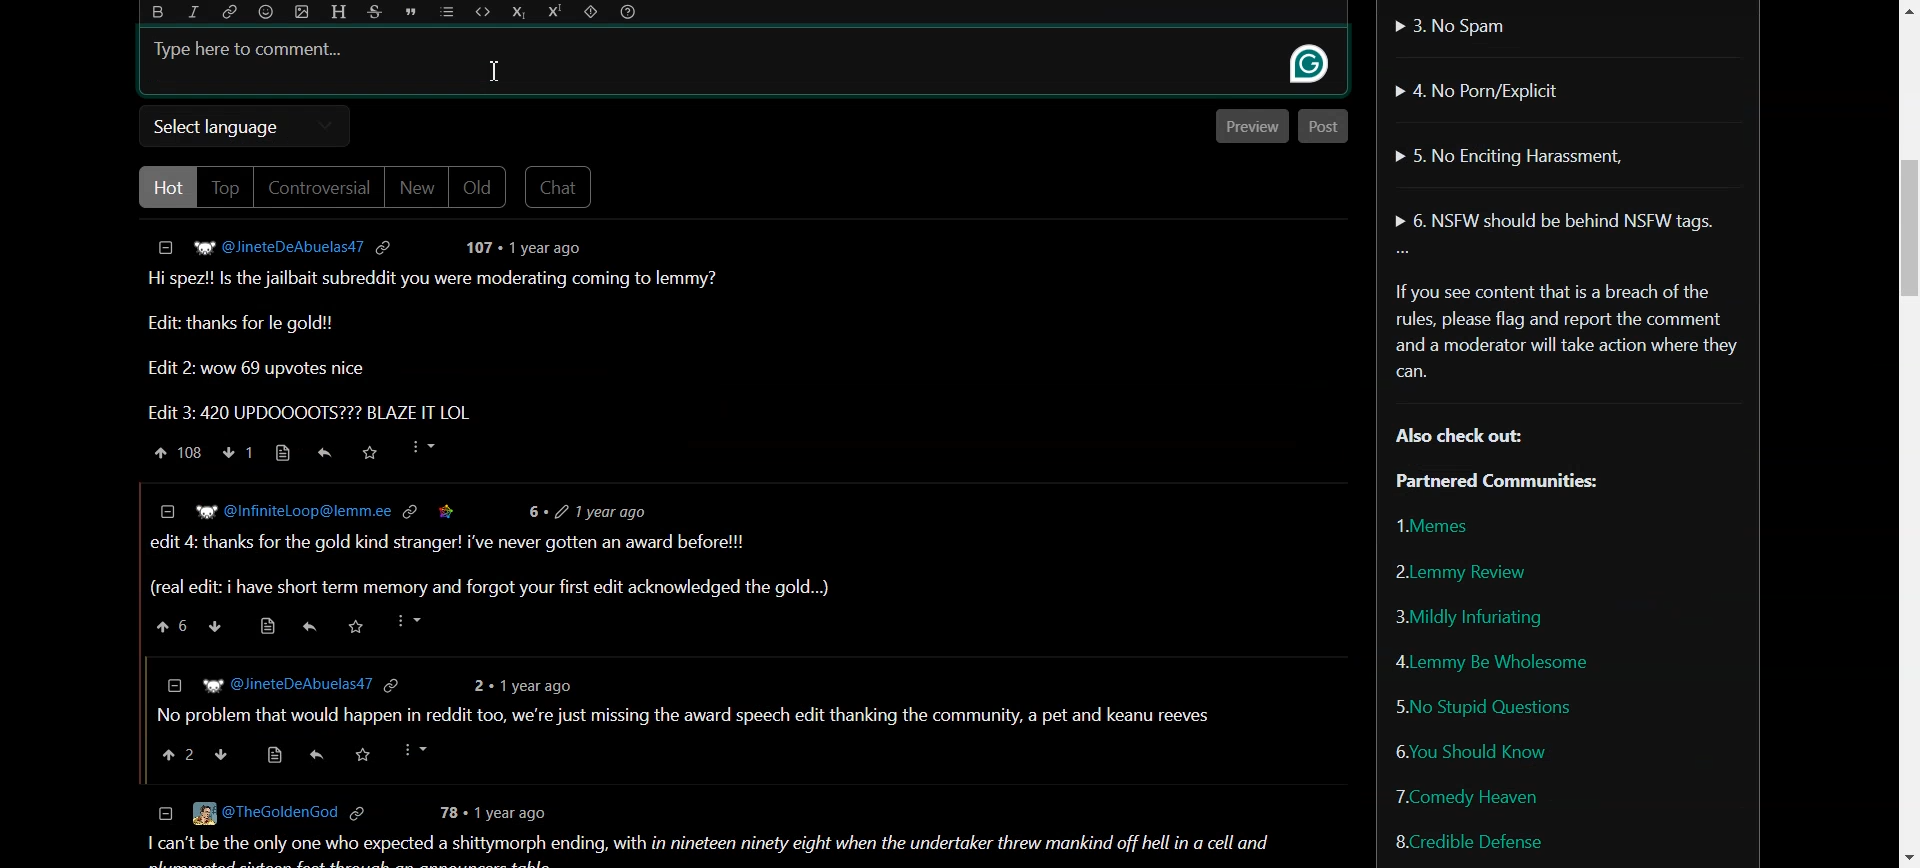 Image resolution: width=1920 pixels, height=868 pixels. I want to click on | No problem that would happen in reddit too, we're just missing the award speech edit thanking the community, a pet and keanu reeves, so click(686, 716).